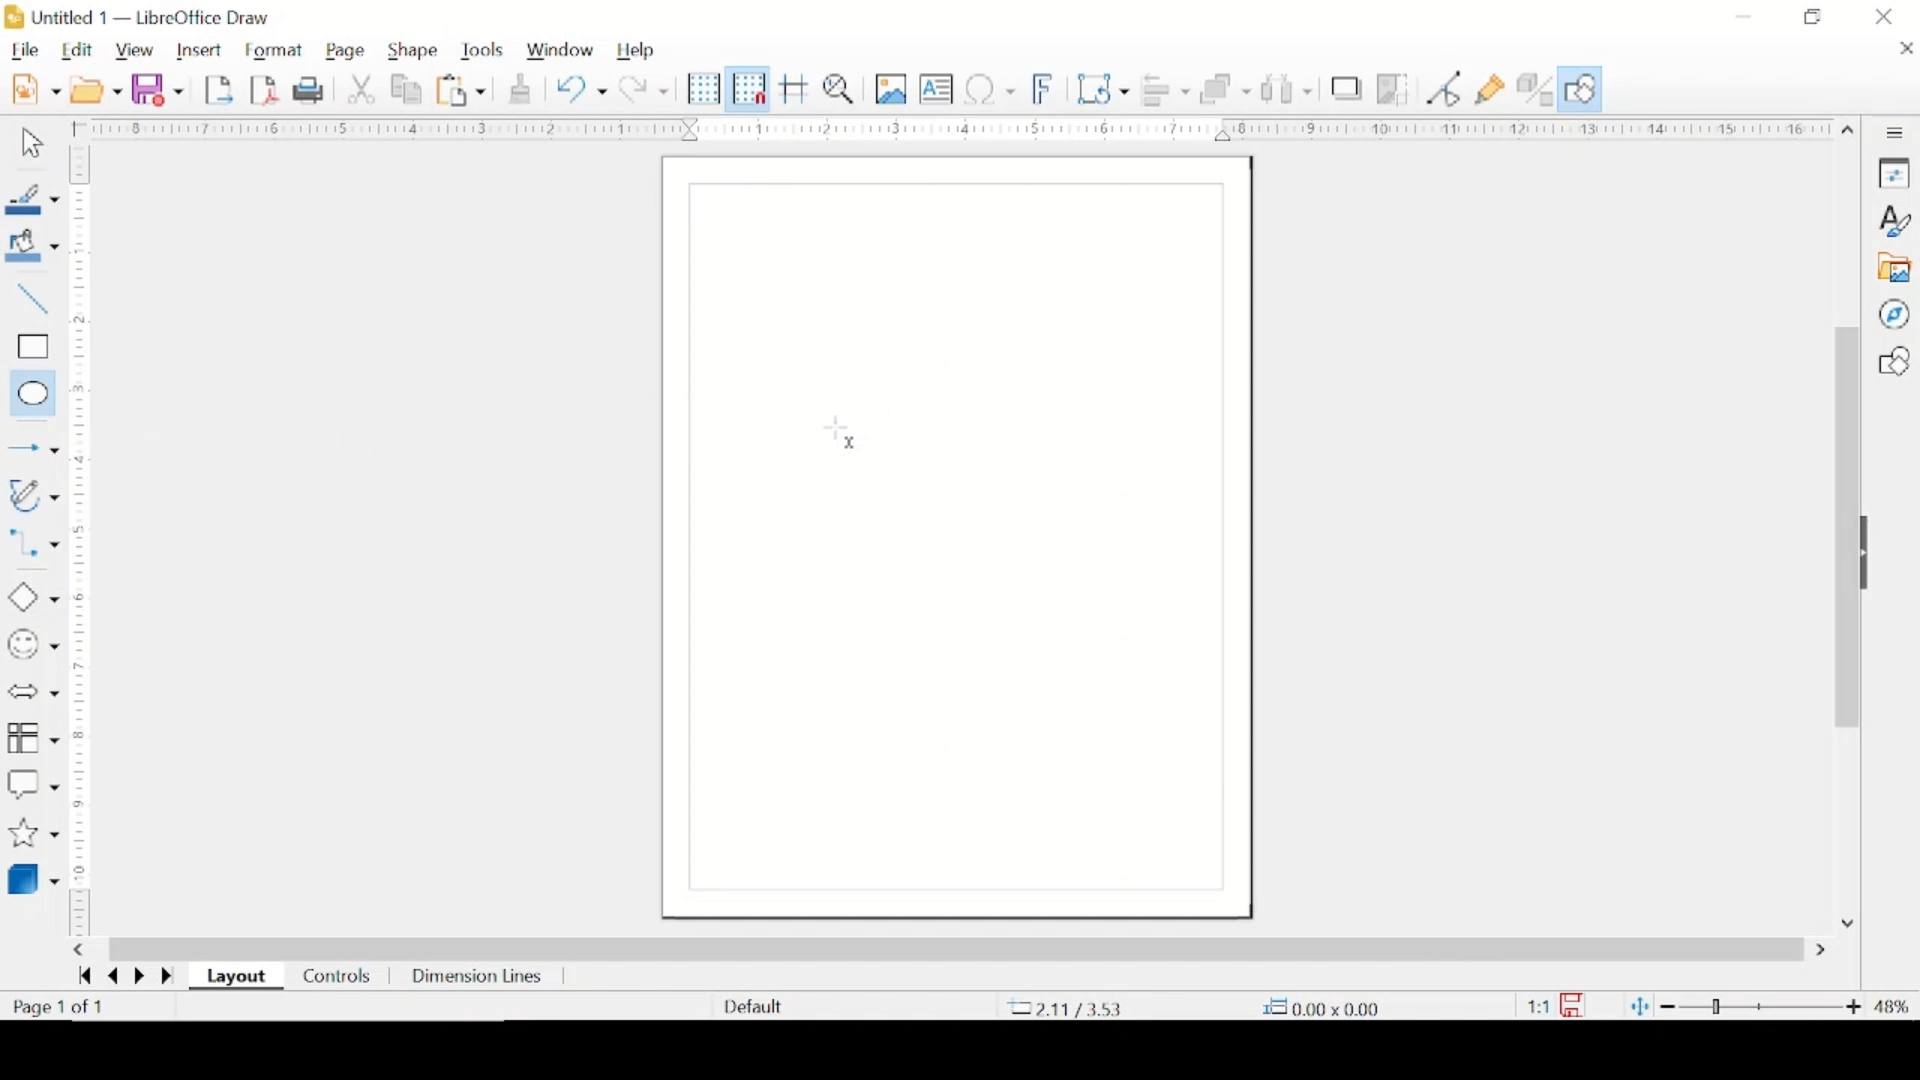 The height and width of the screenshot is (1080, 1920). I want to click on insert special characters, so click(991, 89).